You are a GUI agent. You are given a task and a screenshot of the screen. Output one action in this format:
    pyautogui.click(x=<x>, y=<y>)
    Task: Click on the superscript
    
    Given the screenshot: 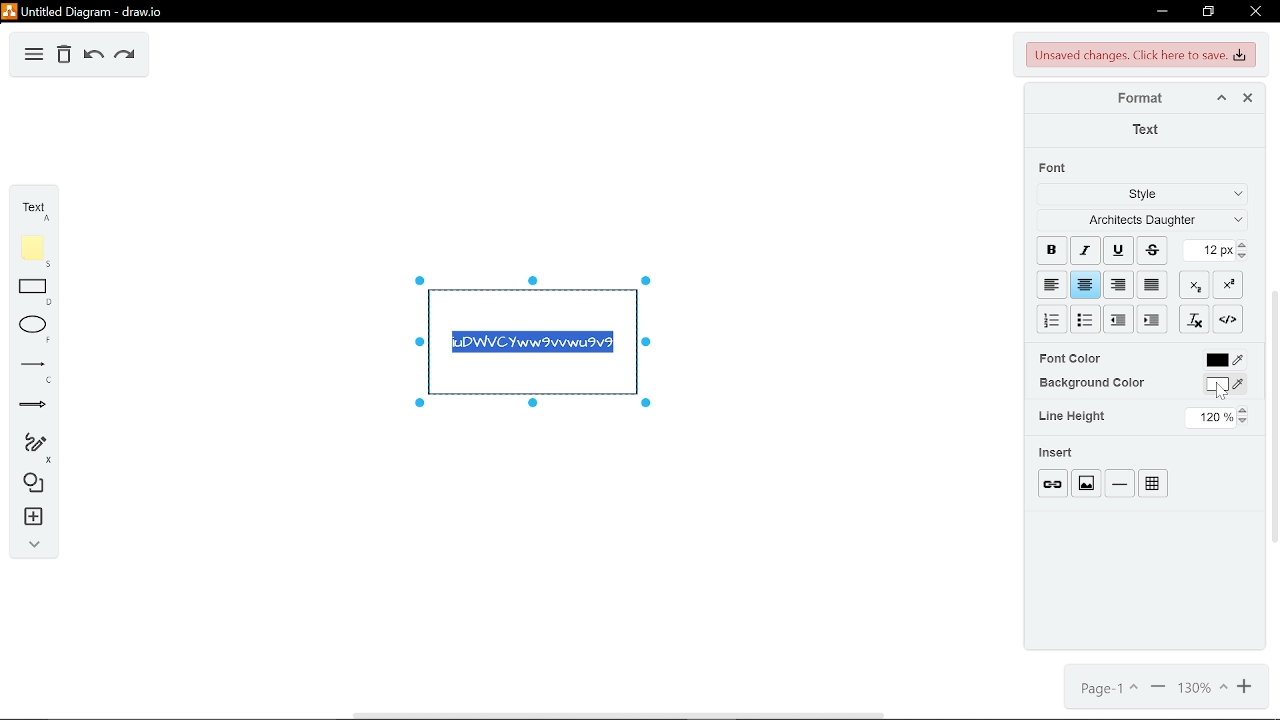 What is the action you would take?
    pyautogui.click(x=1232, y=285)
    